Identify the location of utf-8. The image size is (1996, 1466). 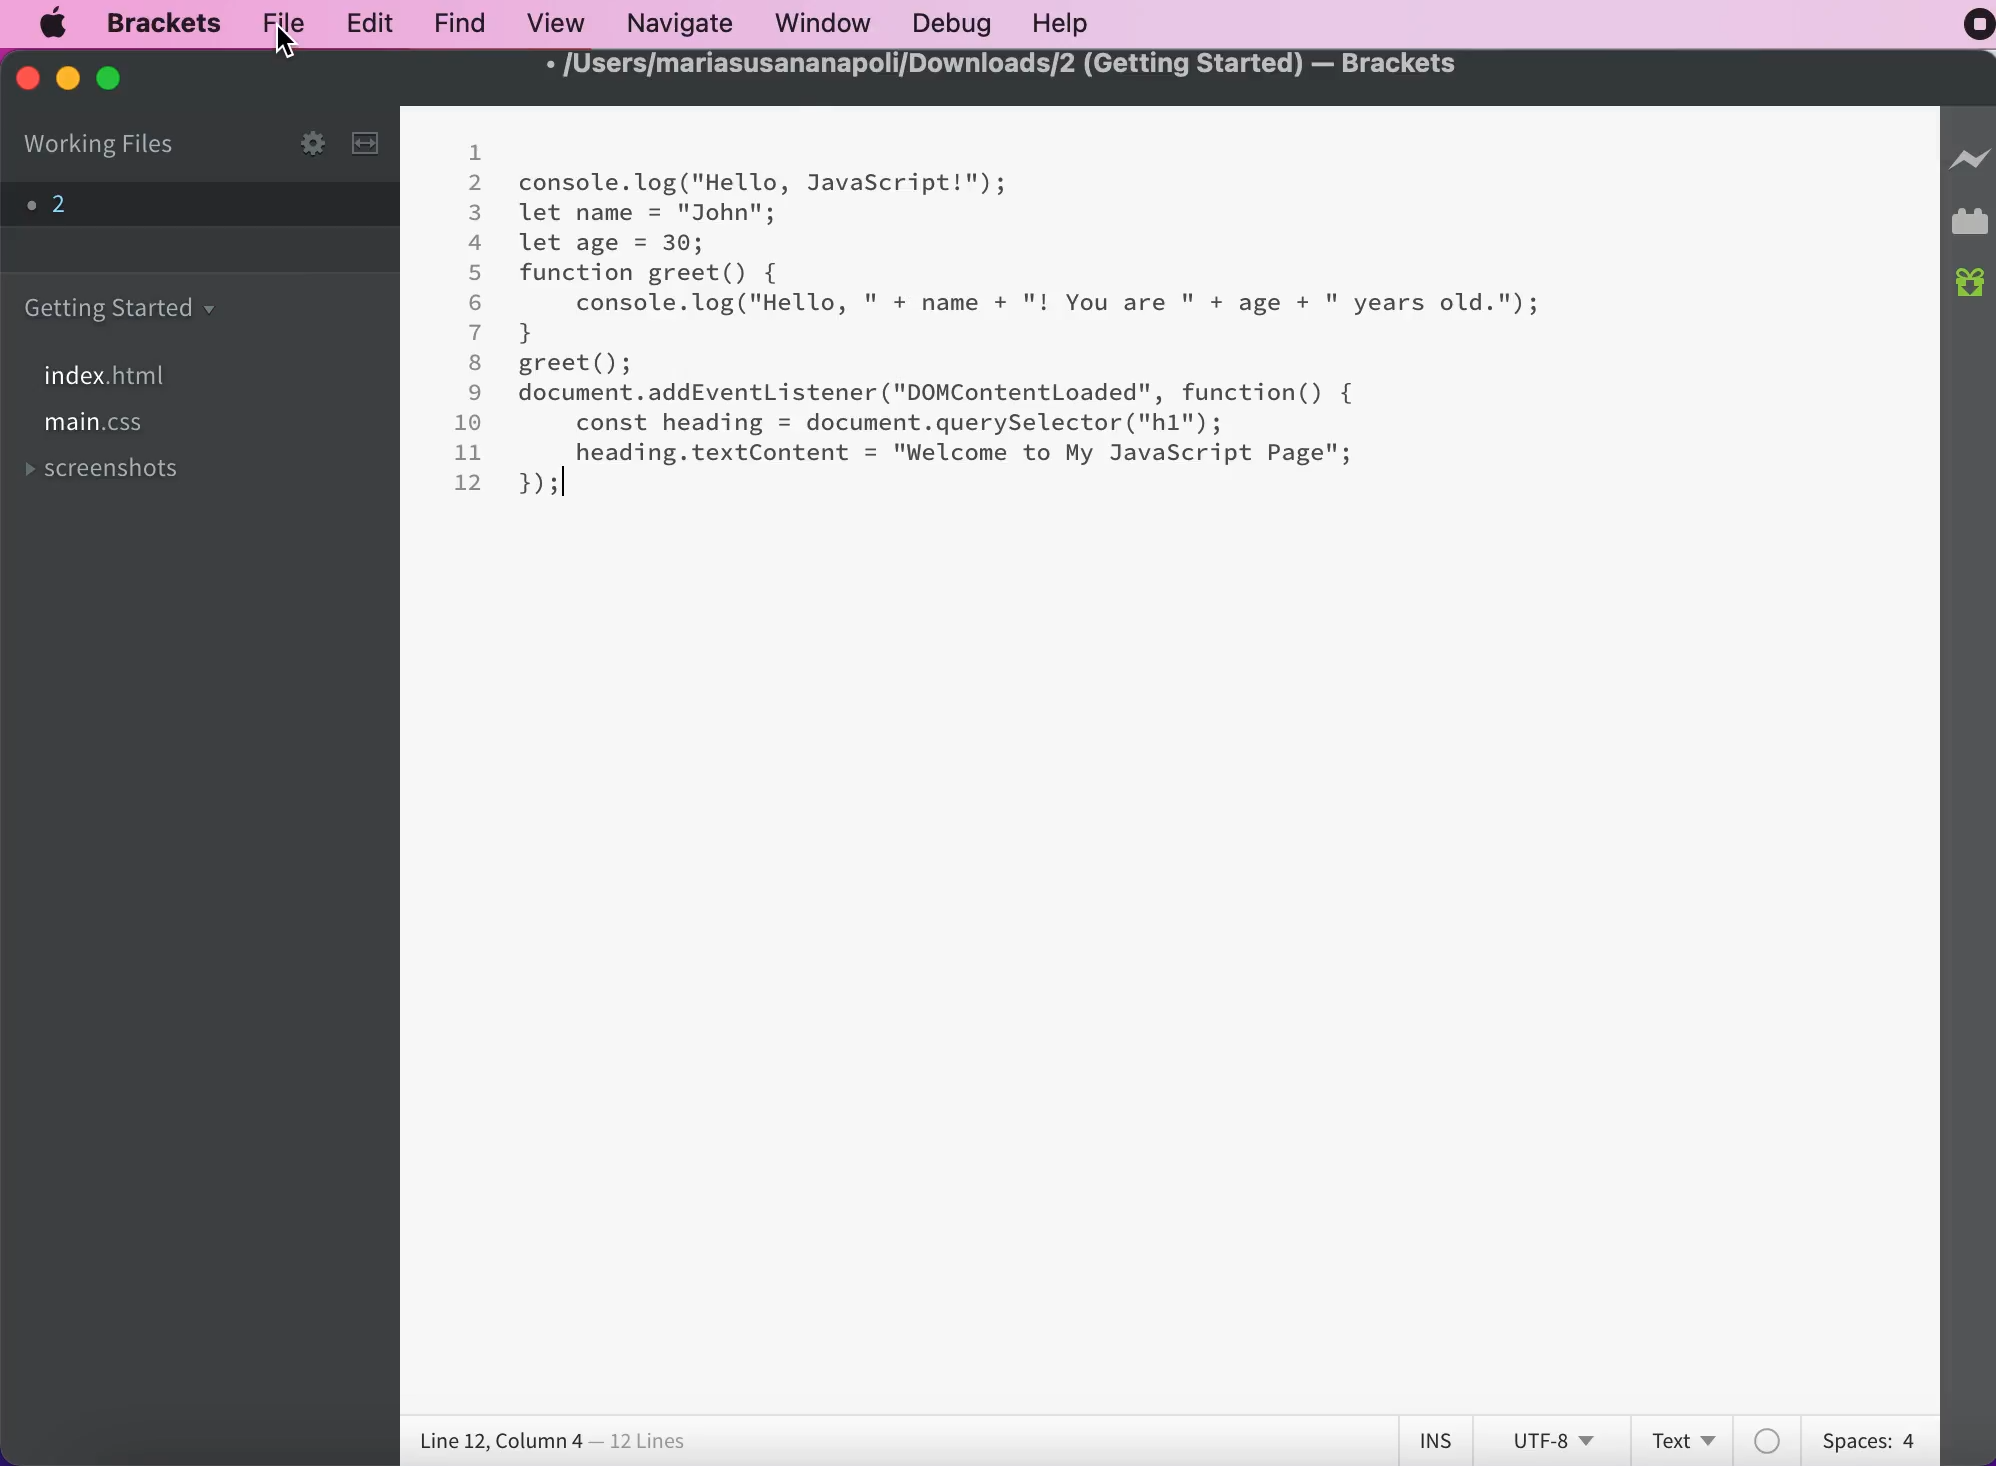
(1551, 1440).